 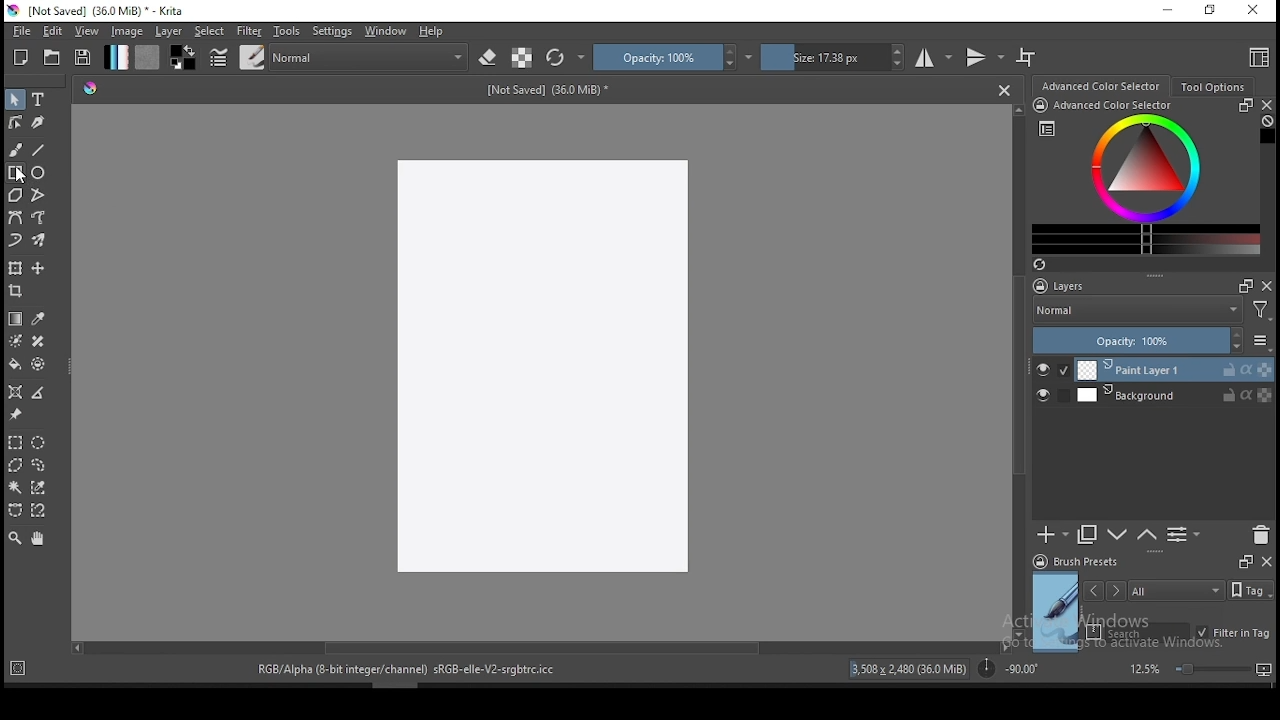 I want to click on layer, so click(x=1174, y=395).